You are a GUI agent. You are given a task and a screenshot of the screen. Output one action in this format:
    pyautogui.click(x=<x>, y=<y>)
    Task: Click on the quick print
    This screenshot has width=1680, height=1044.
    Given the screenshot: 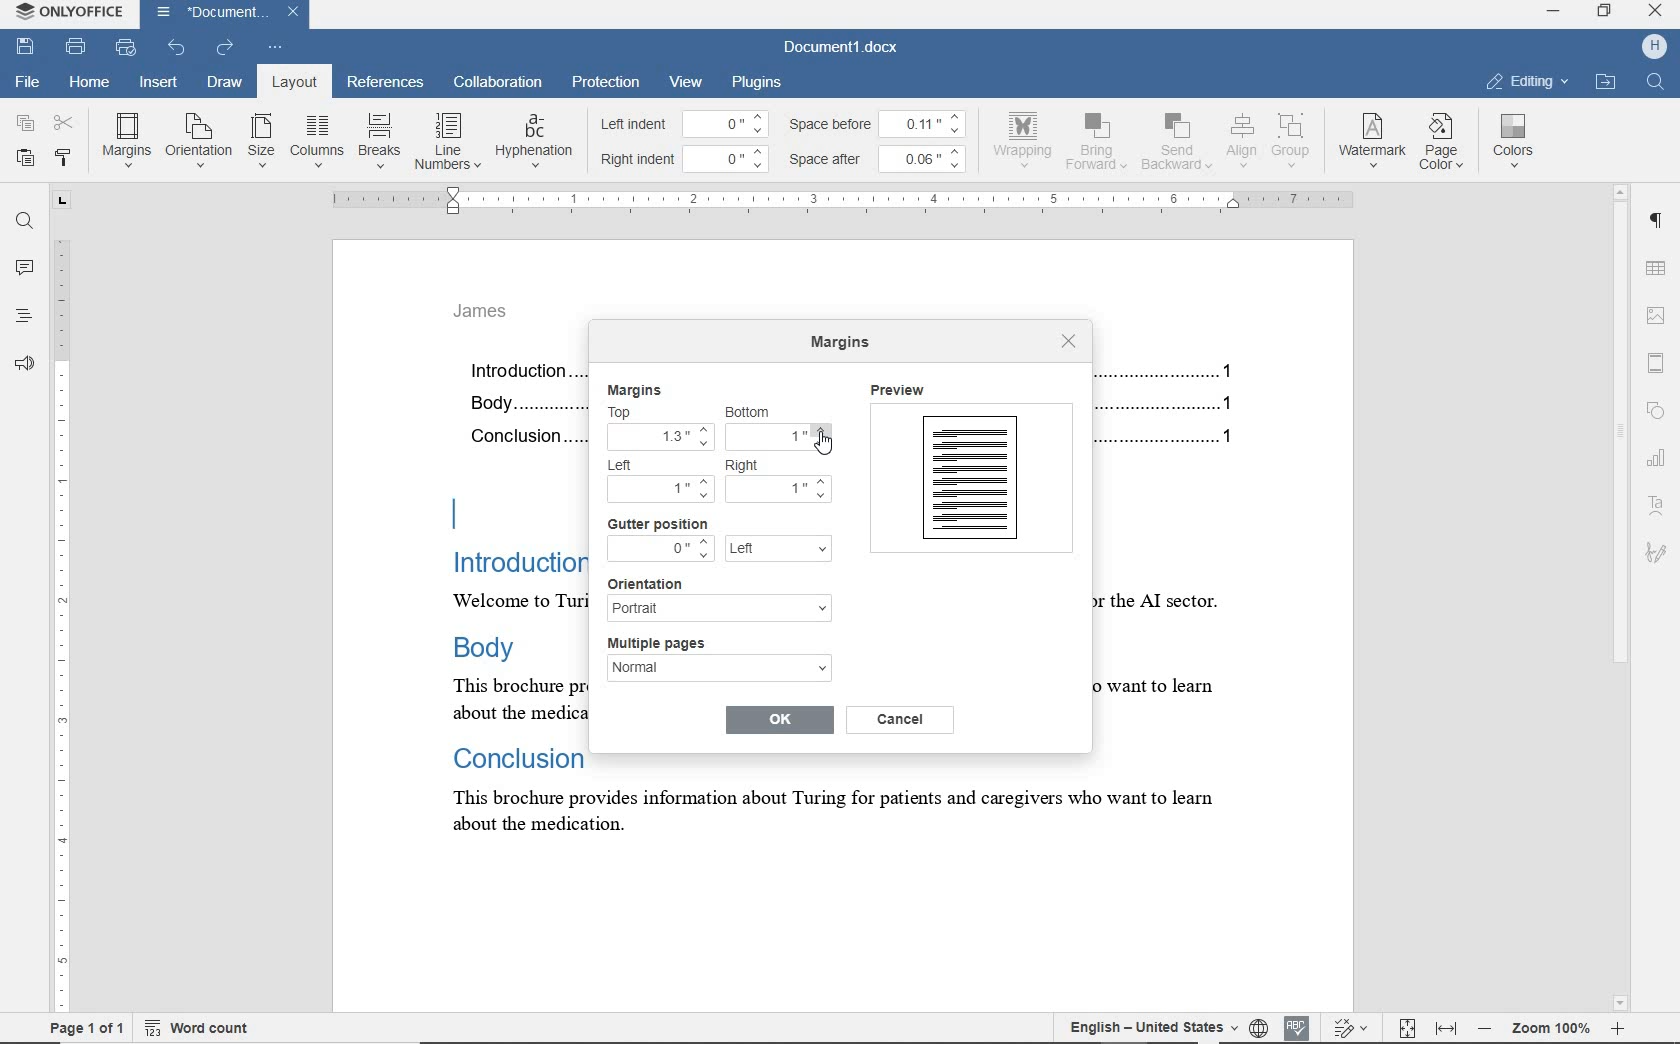 What is the action you would take?
    pyautogui.click(x=127, y=50)
    